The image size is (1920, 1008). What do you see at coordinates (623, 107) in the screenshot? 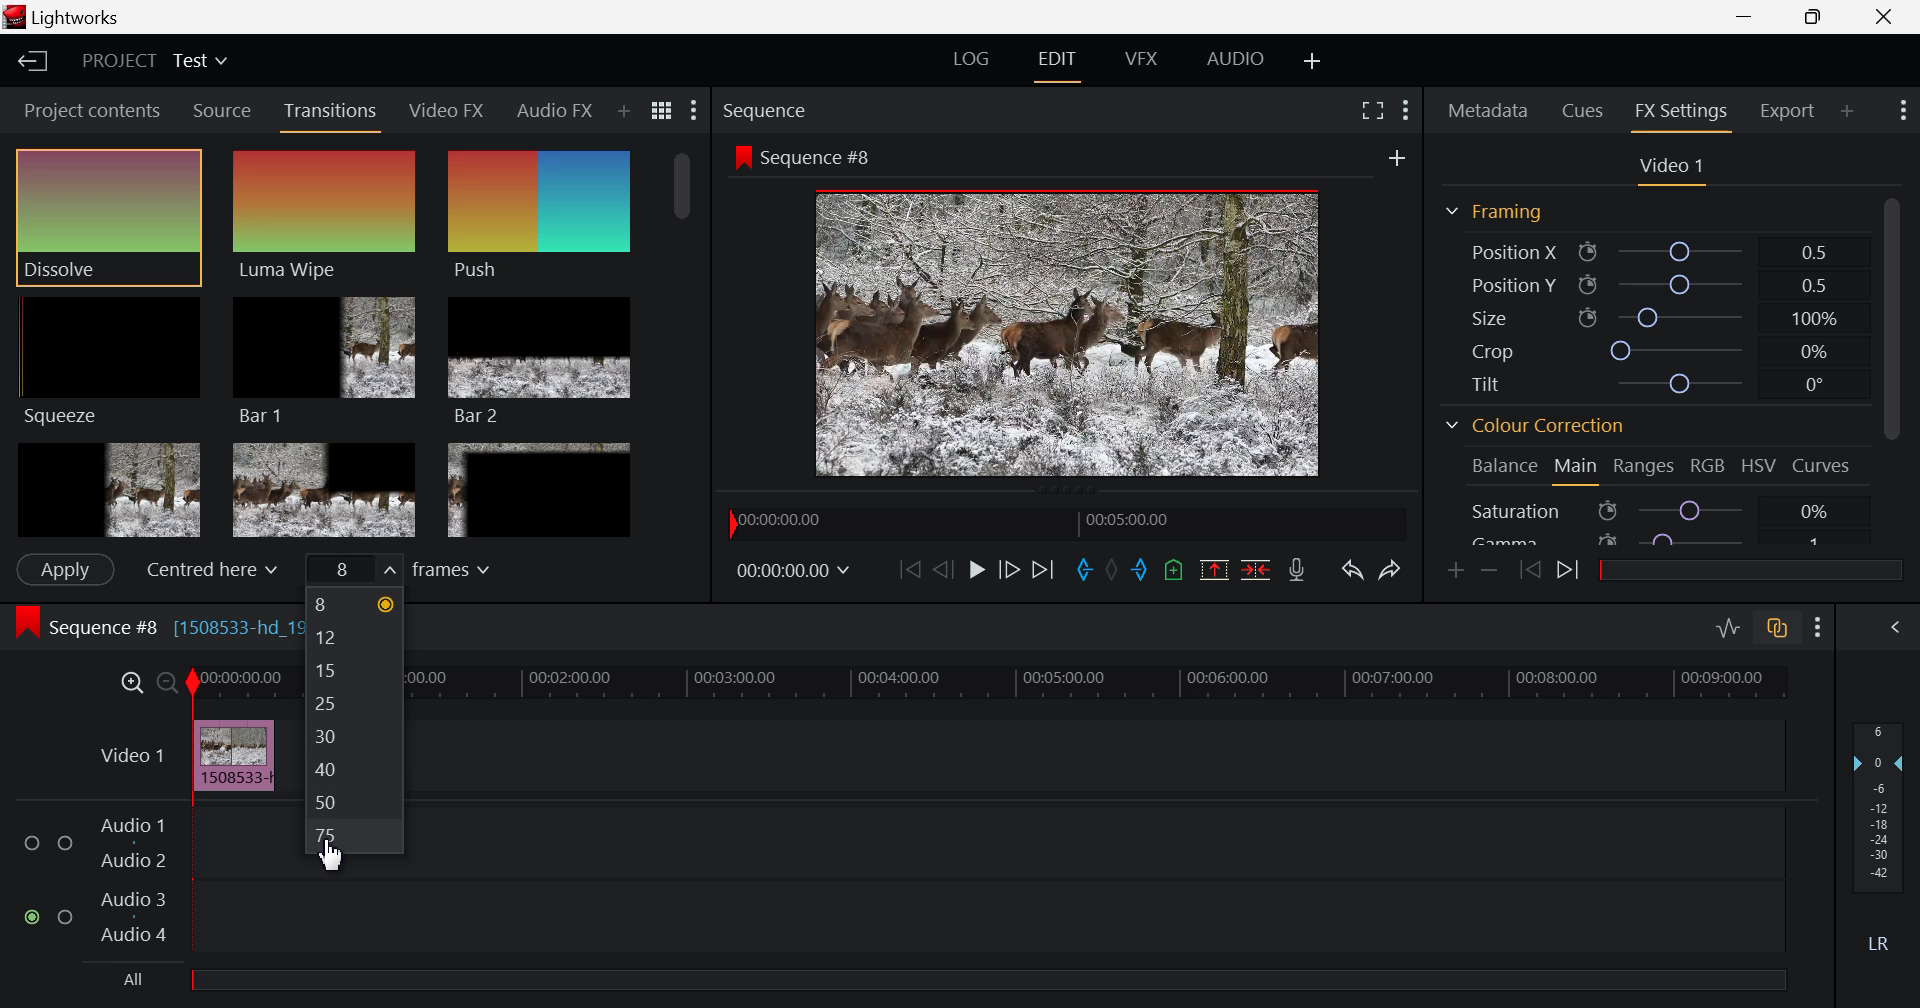
I see `Add Panel` at bounding box center [623, 107].